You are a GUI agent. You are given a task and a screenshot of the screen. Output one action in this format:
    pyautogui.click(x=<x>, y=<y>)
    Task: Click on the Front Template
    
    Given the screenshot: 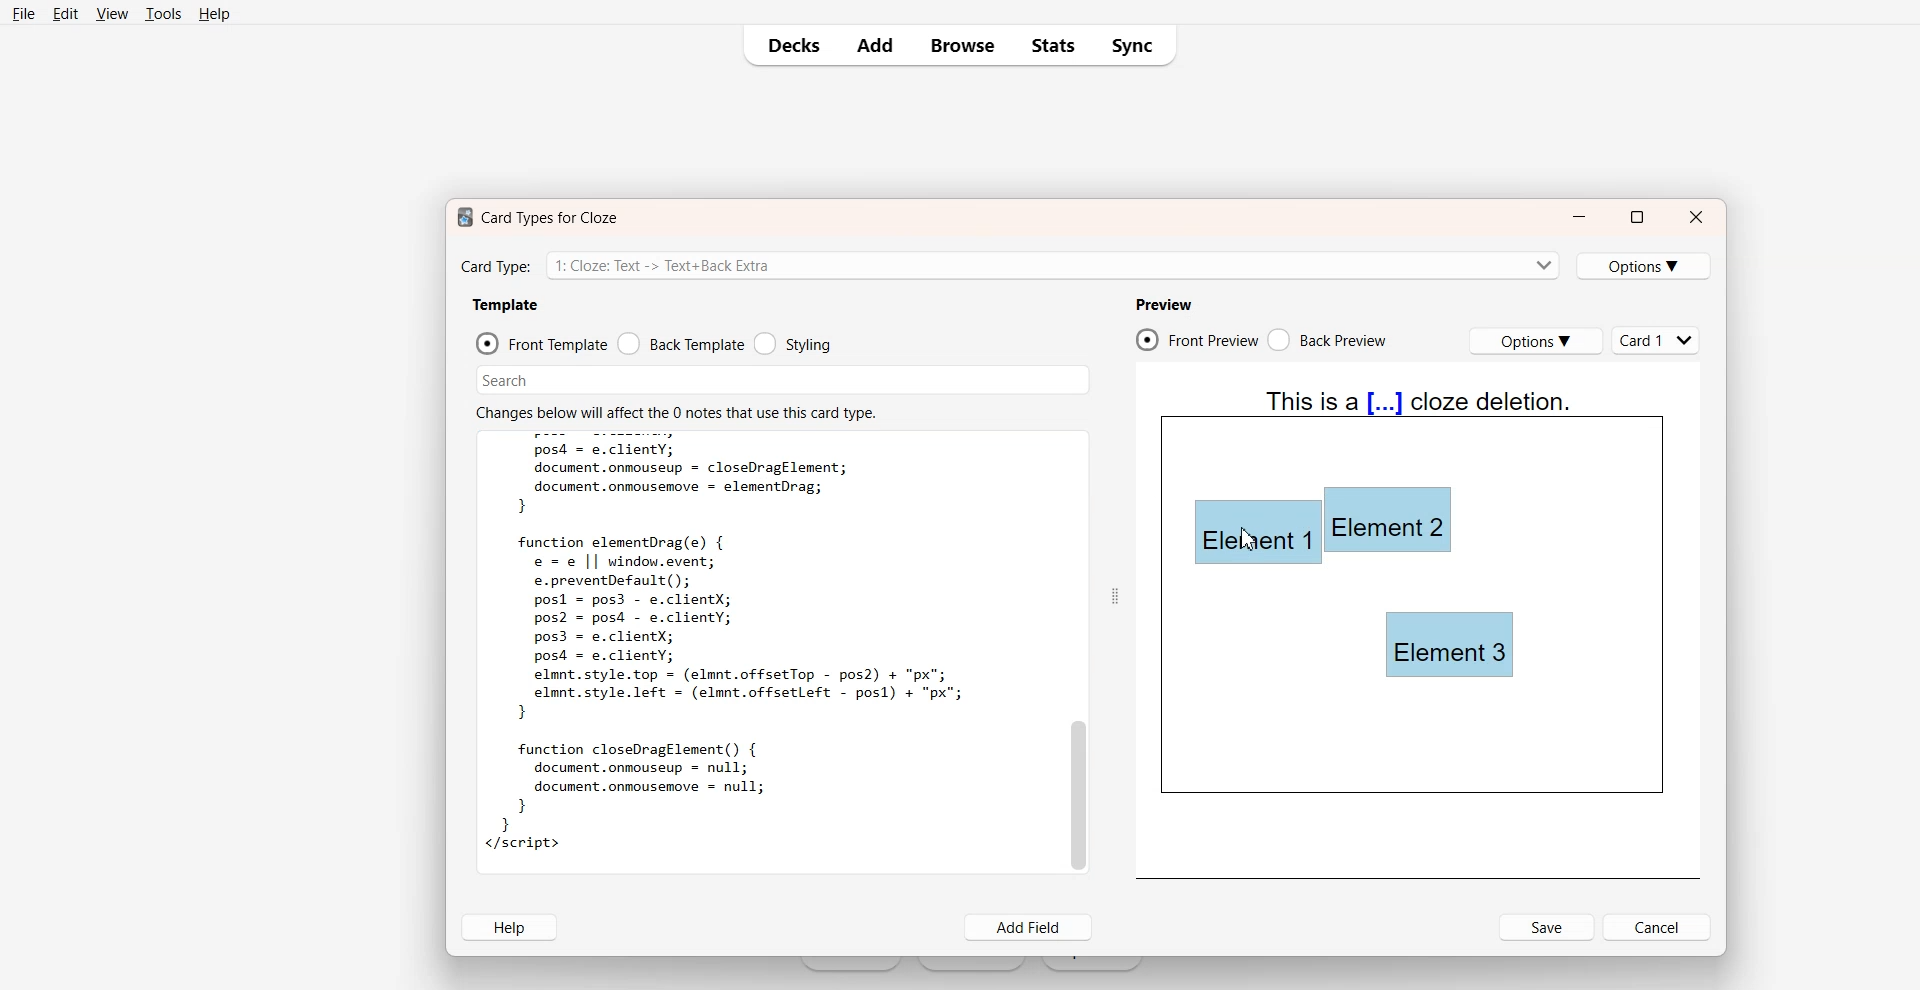 What is the action you would take?
    pyautogui.click(x=541, y=343)
    